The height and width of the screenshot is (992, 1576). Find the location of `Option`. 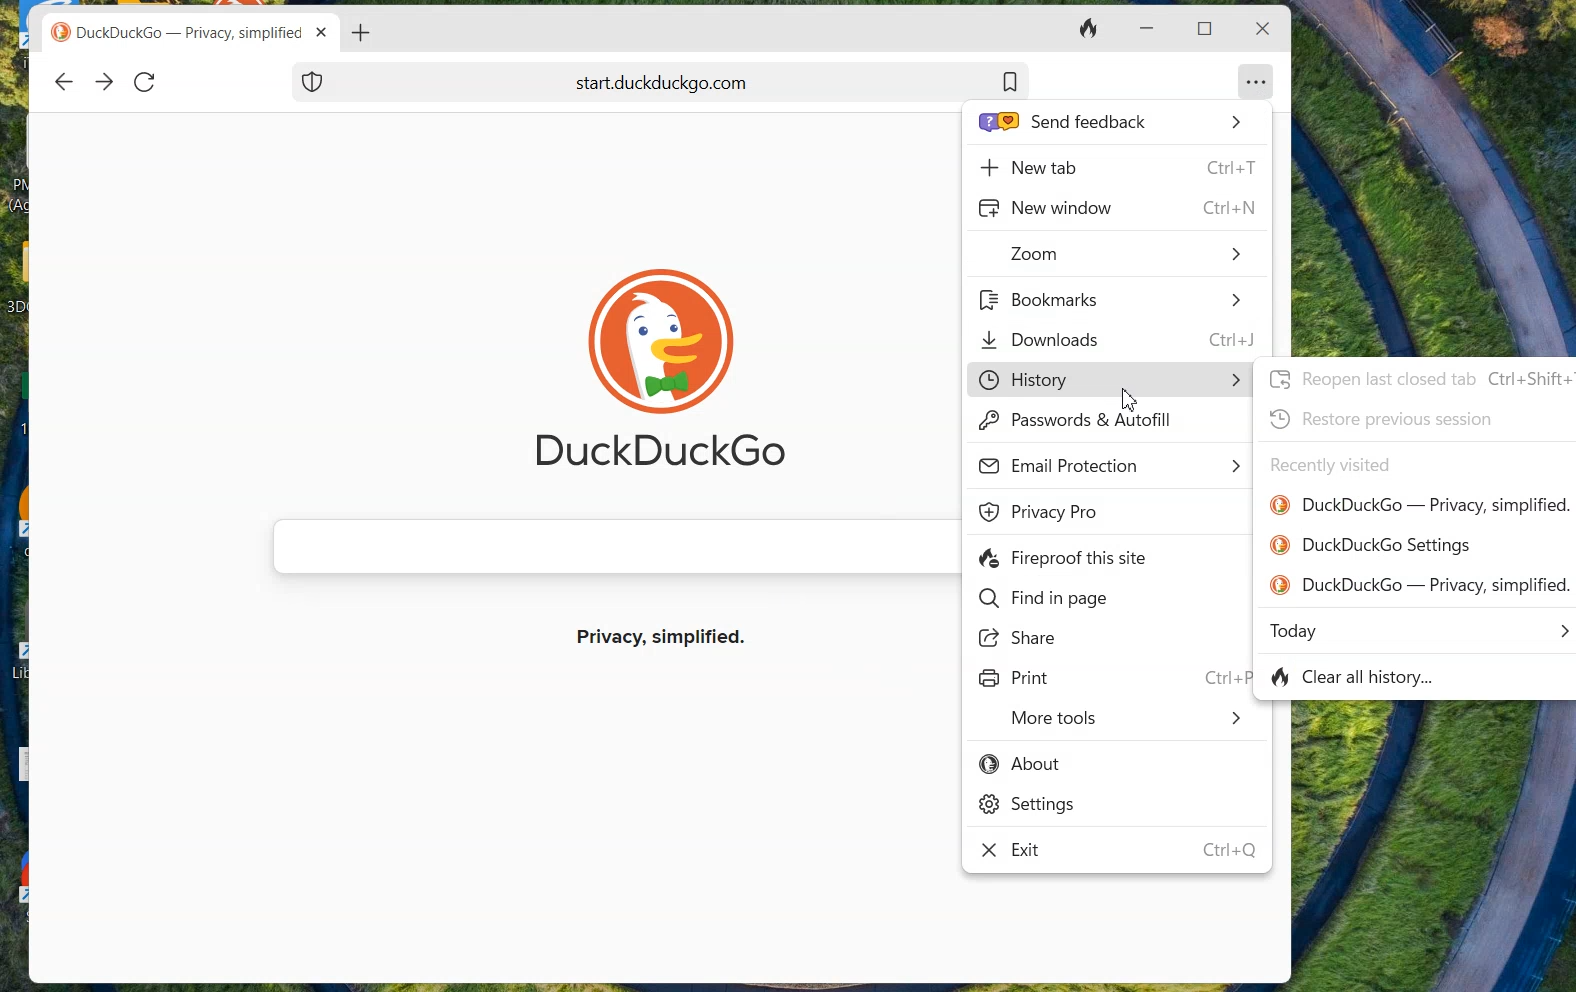

Option is located at coordinates (1257, 76).